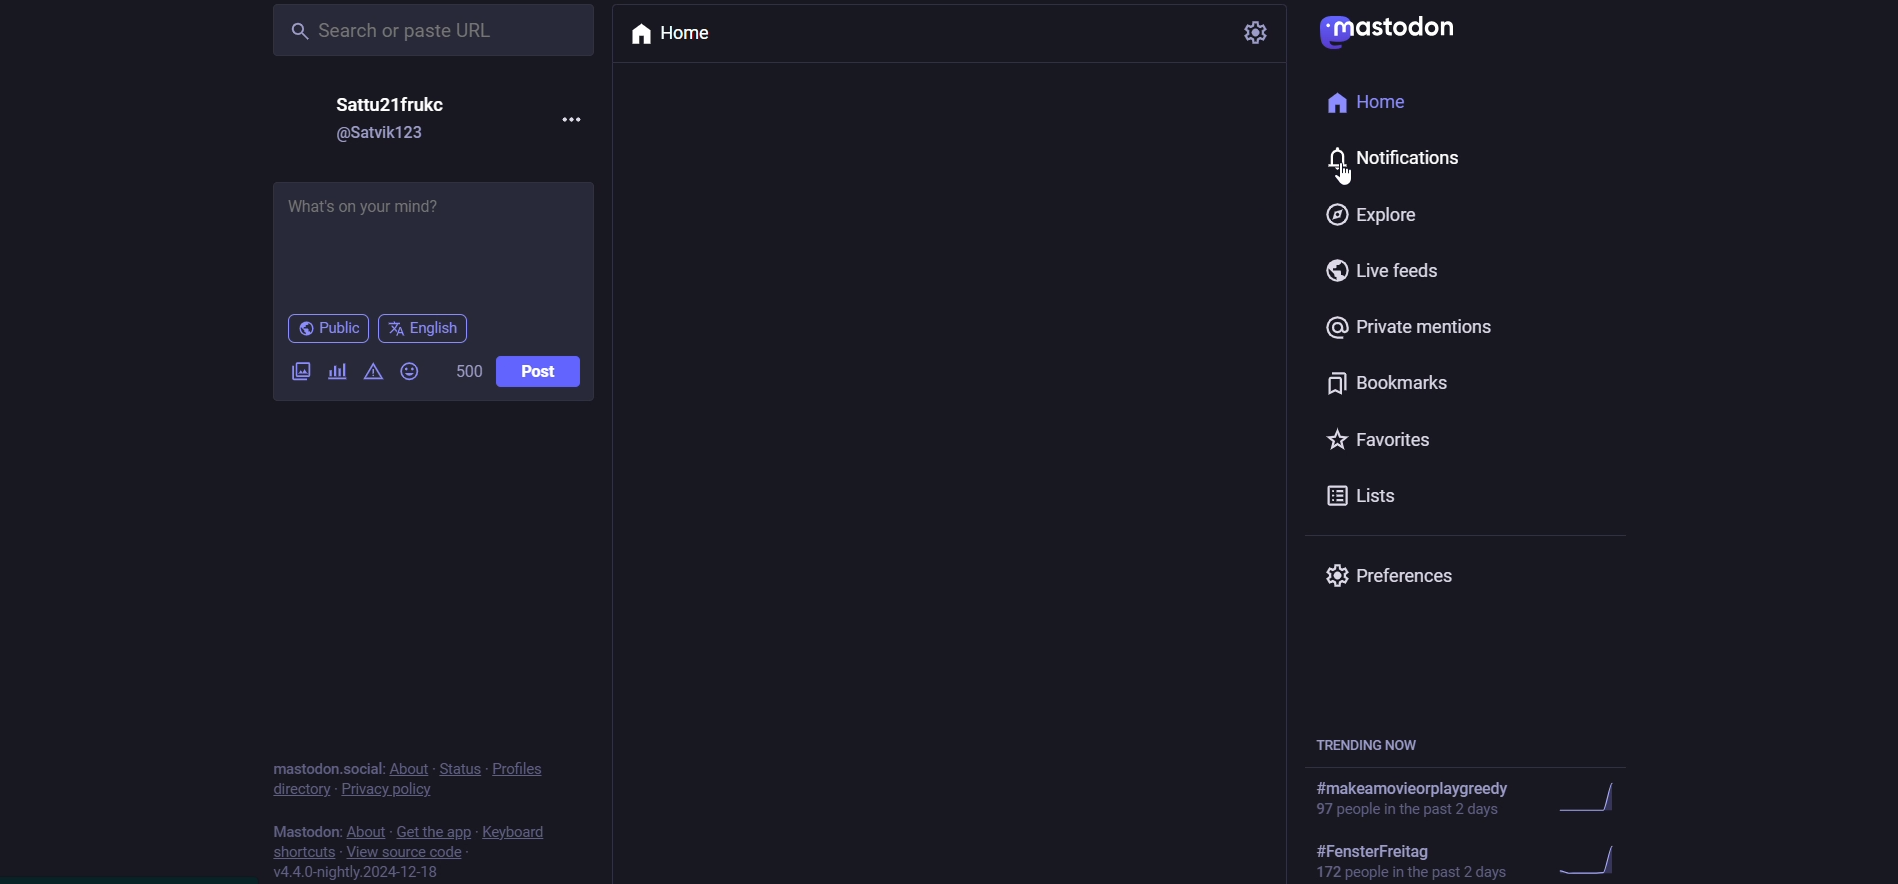  I want to click on Public, so click(328, 329).